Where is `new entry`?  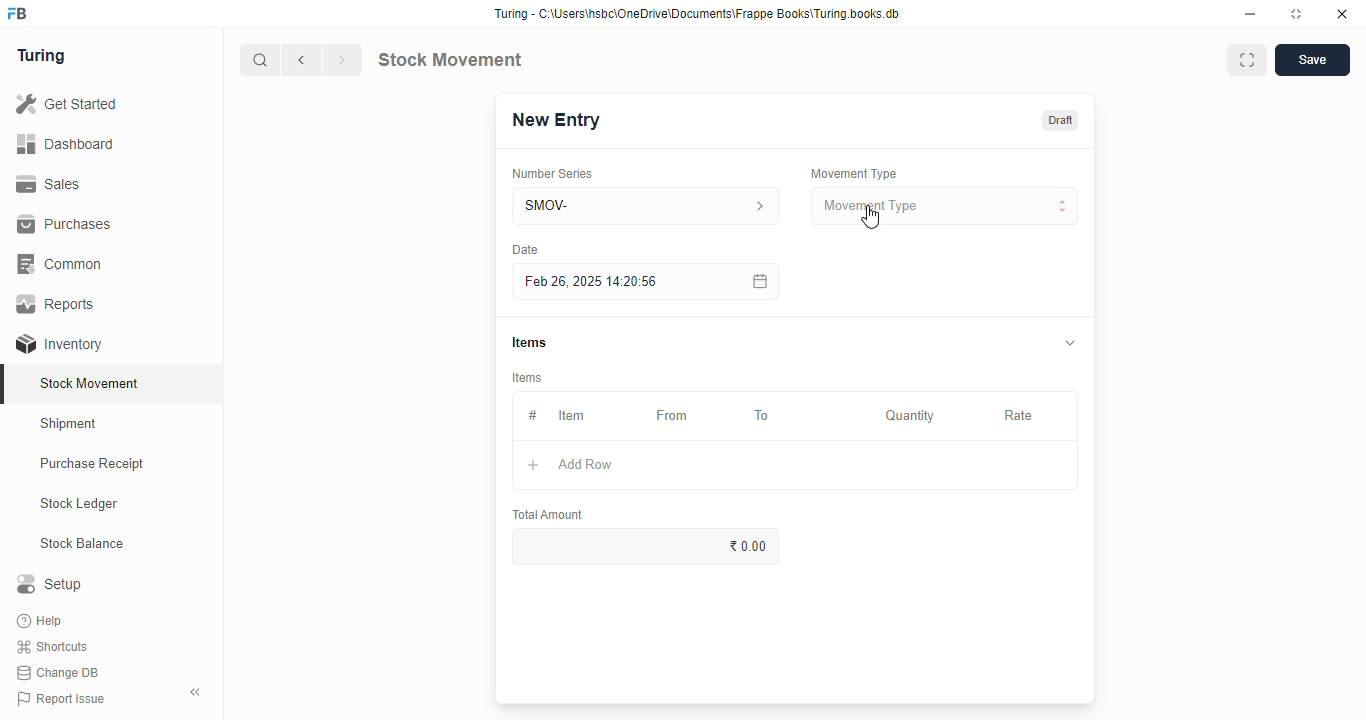 new entry is located at coordinates (555, 120).